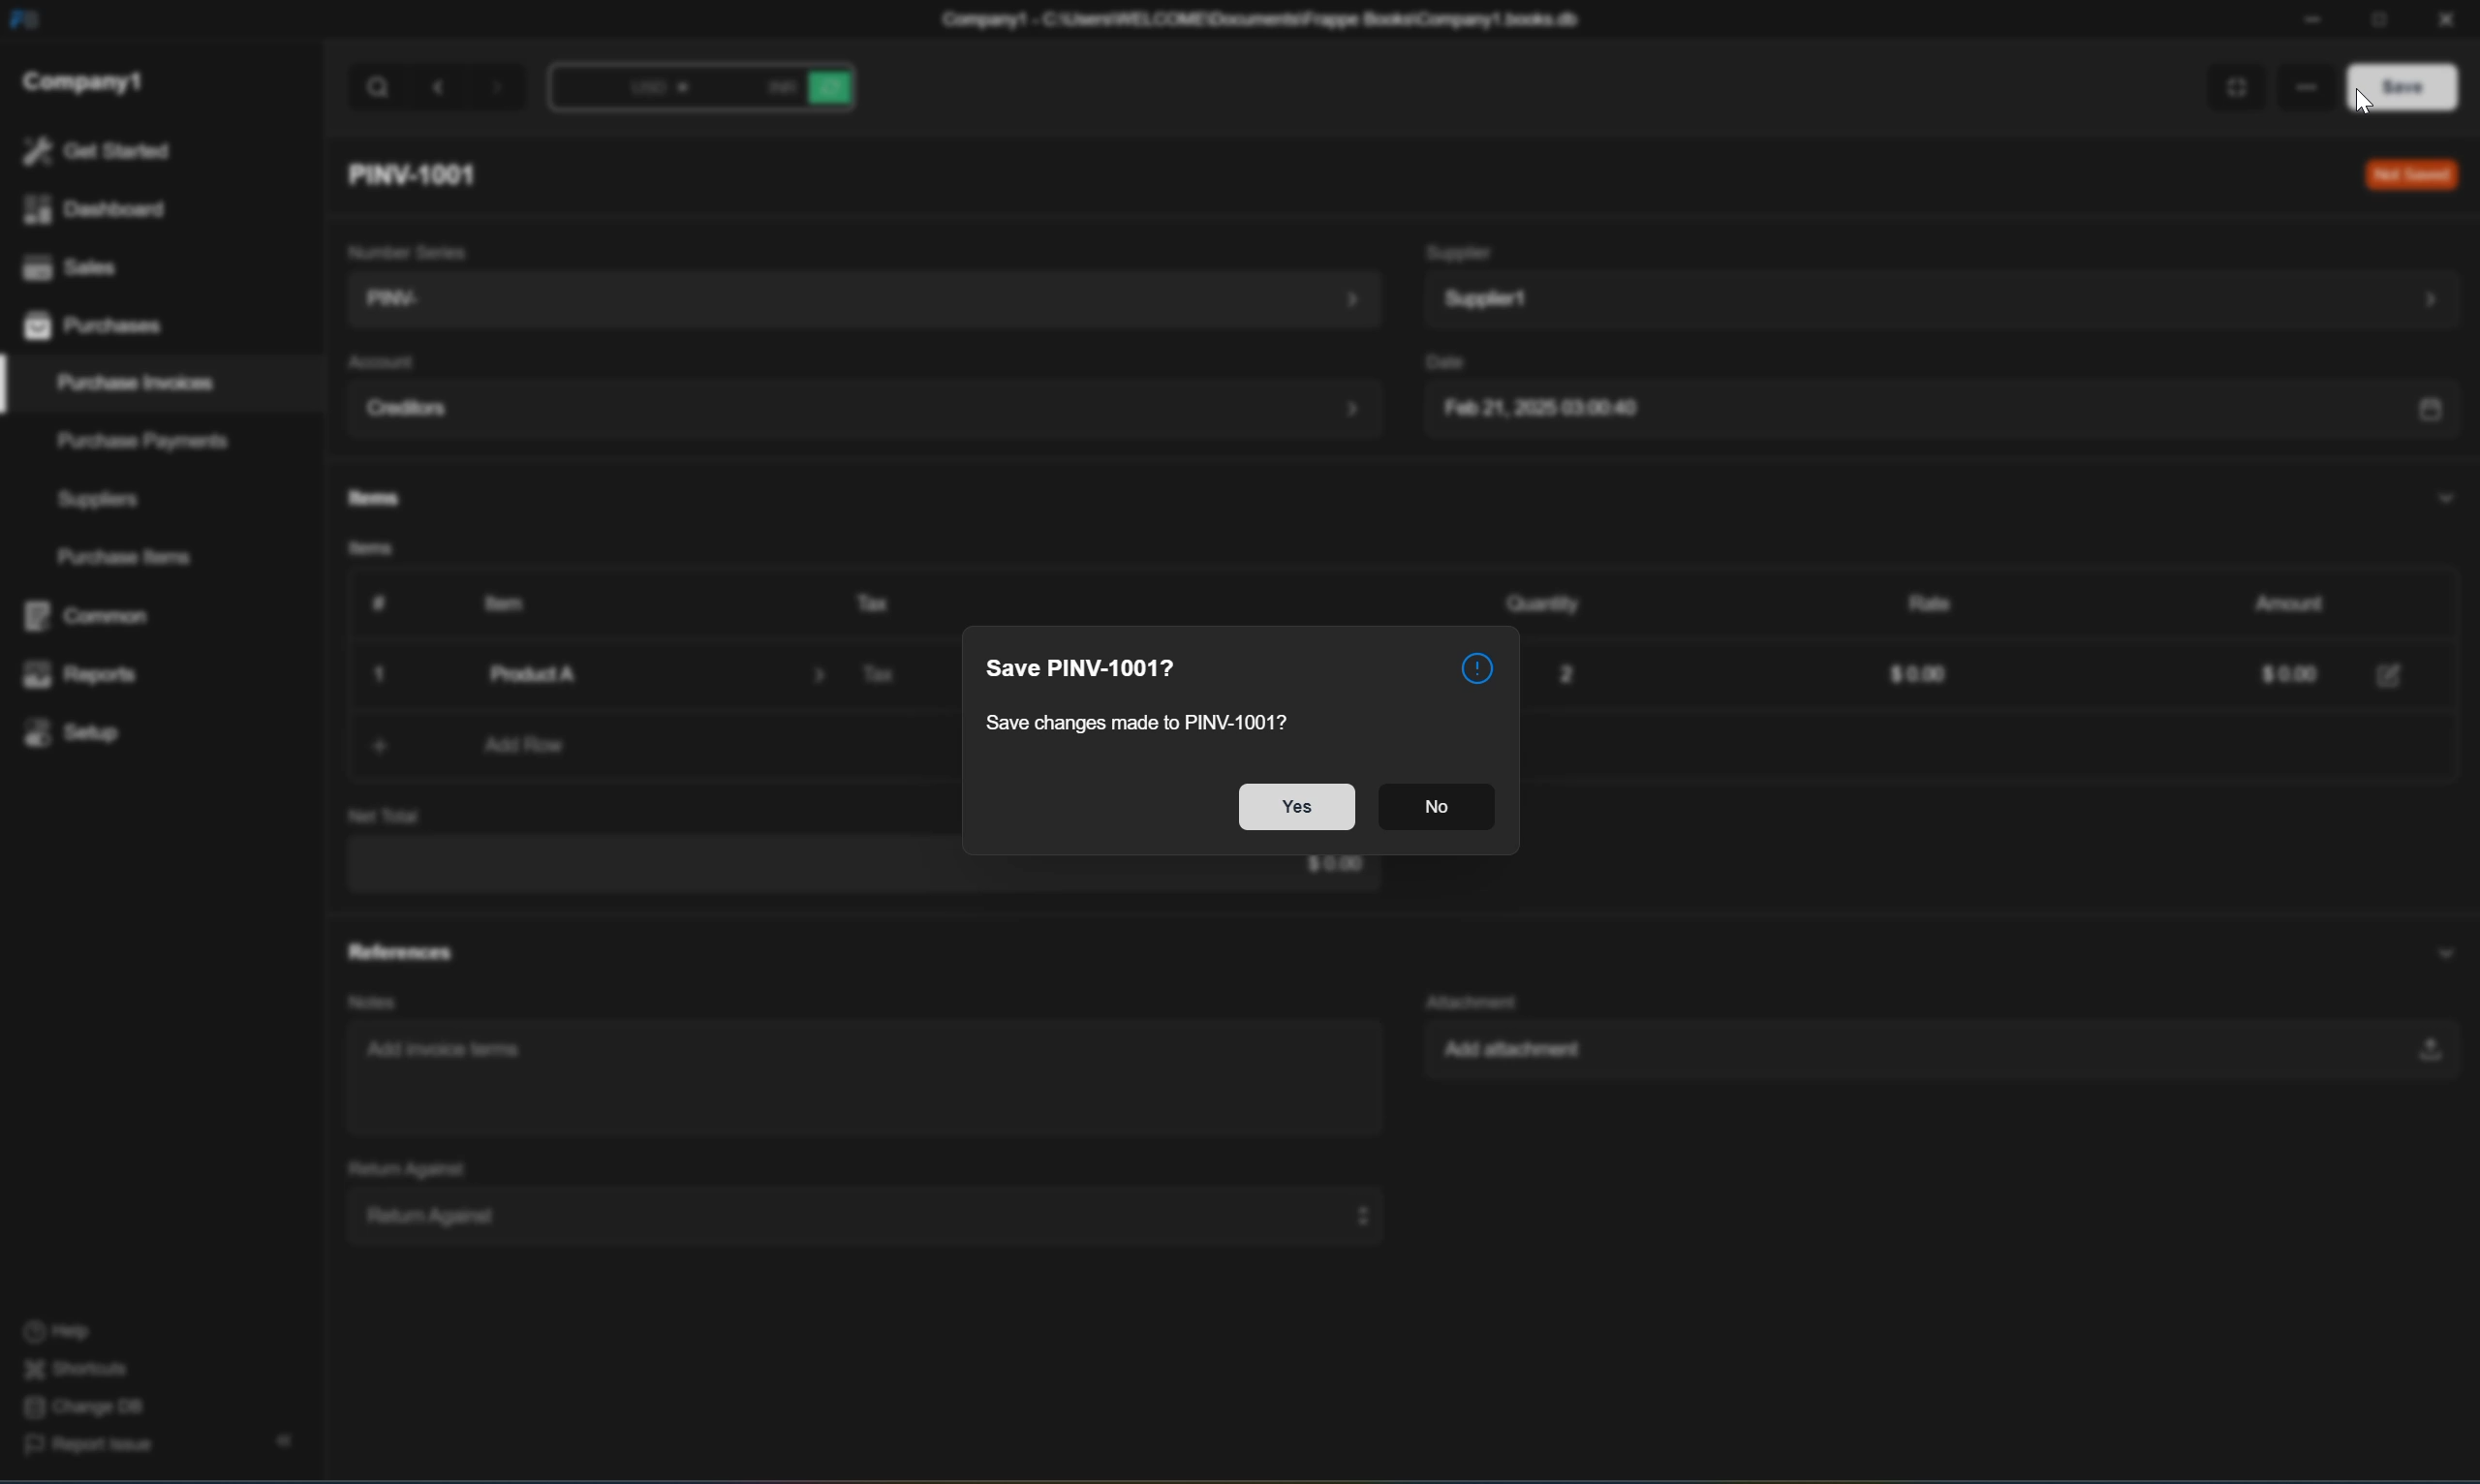  What do you see at coordinates (129, 559) in the screenshot?
I see `purchase items` at bounding box center [129, 559].